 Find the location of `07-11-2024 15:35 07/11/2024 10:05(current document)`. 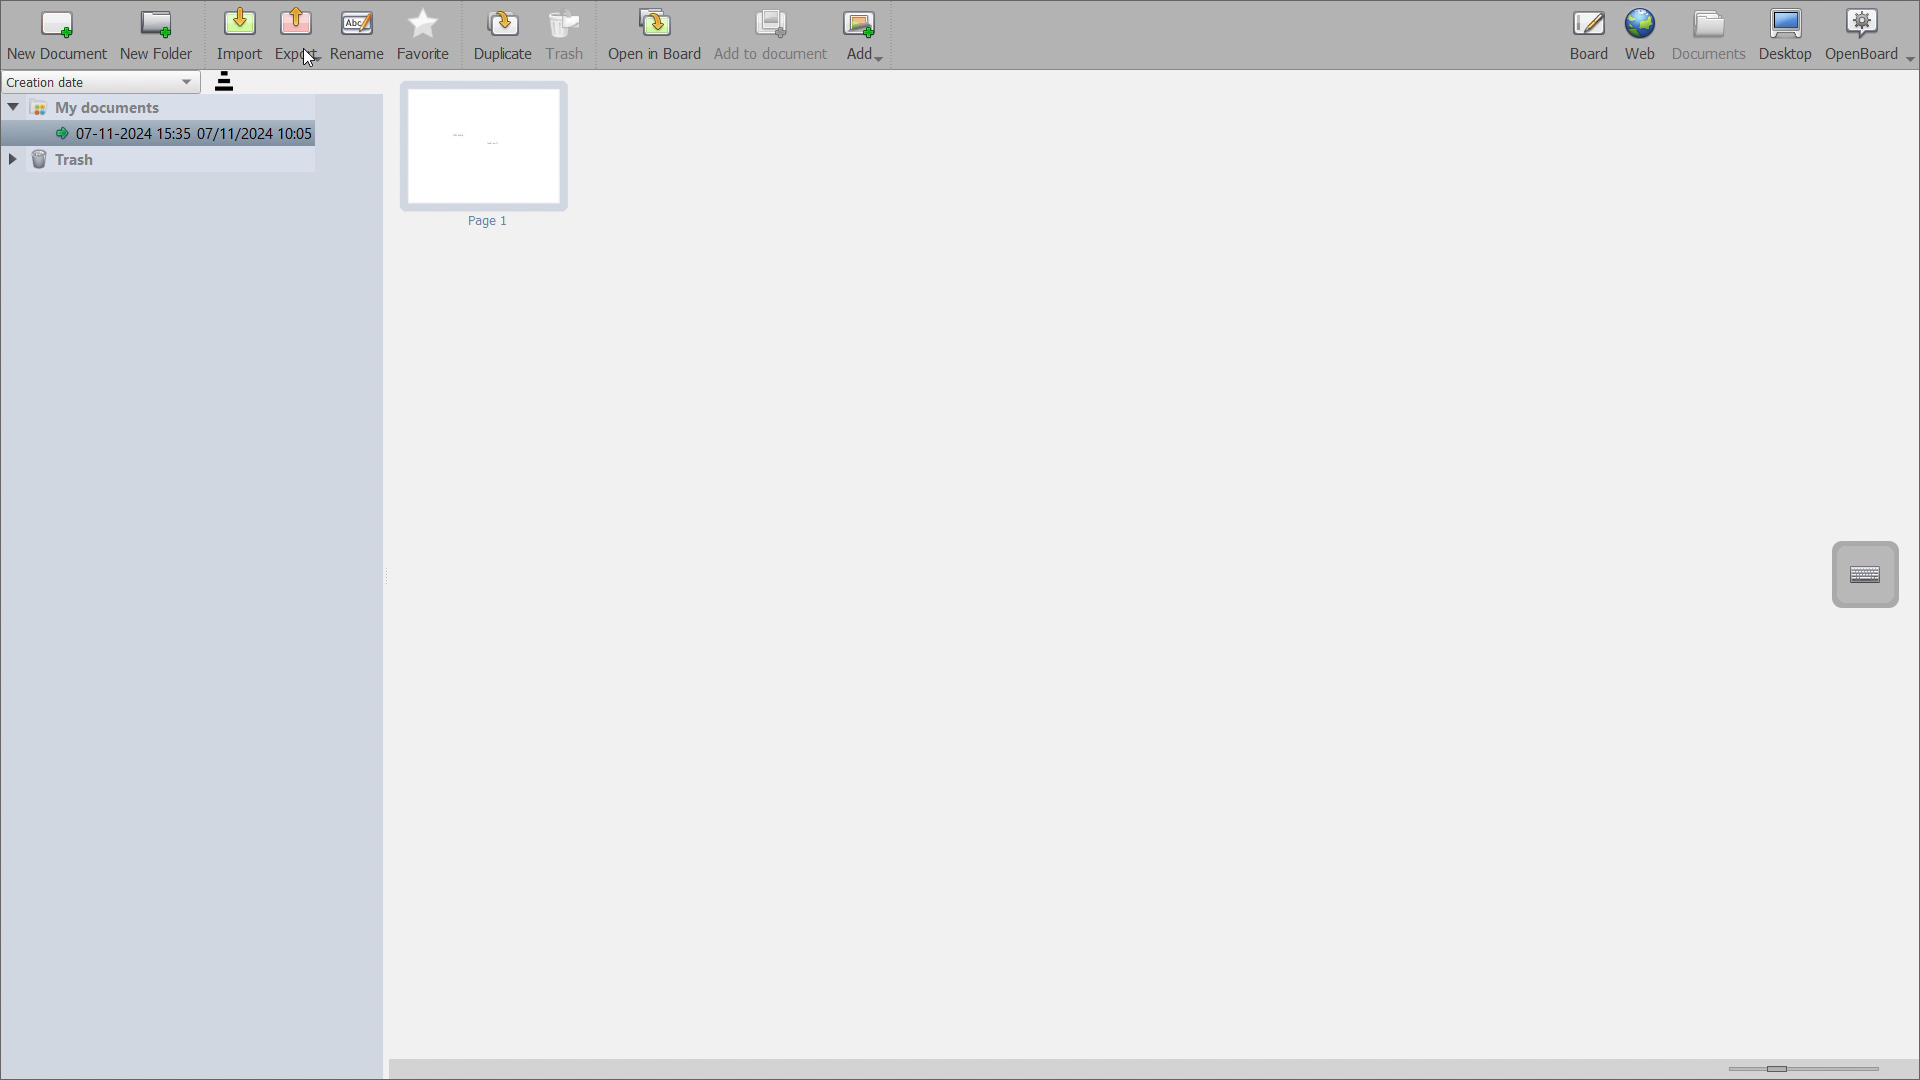

07-11-2024 15:35 07/11/2024 10:05(current document) is located at coordinates (159, 133).